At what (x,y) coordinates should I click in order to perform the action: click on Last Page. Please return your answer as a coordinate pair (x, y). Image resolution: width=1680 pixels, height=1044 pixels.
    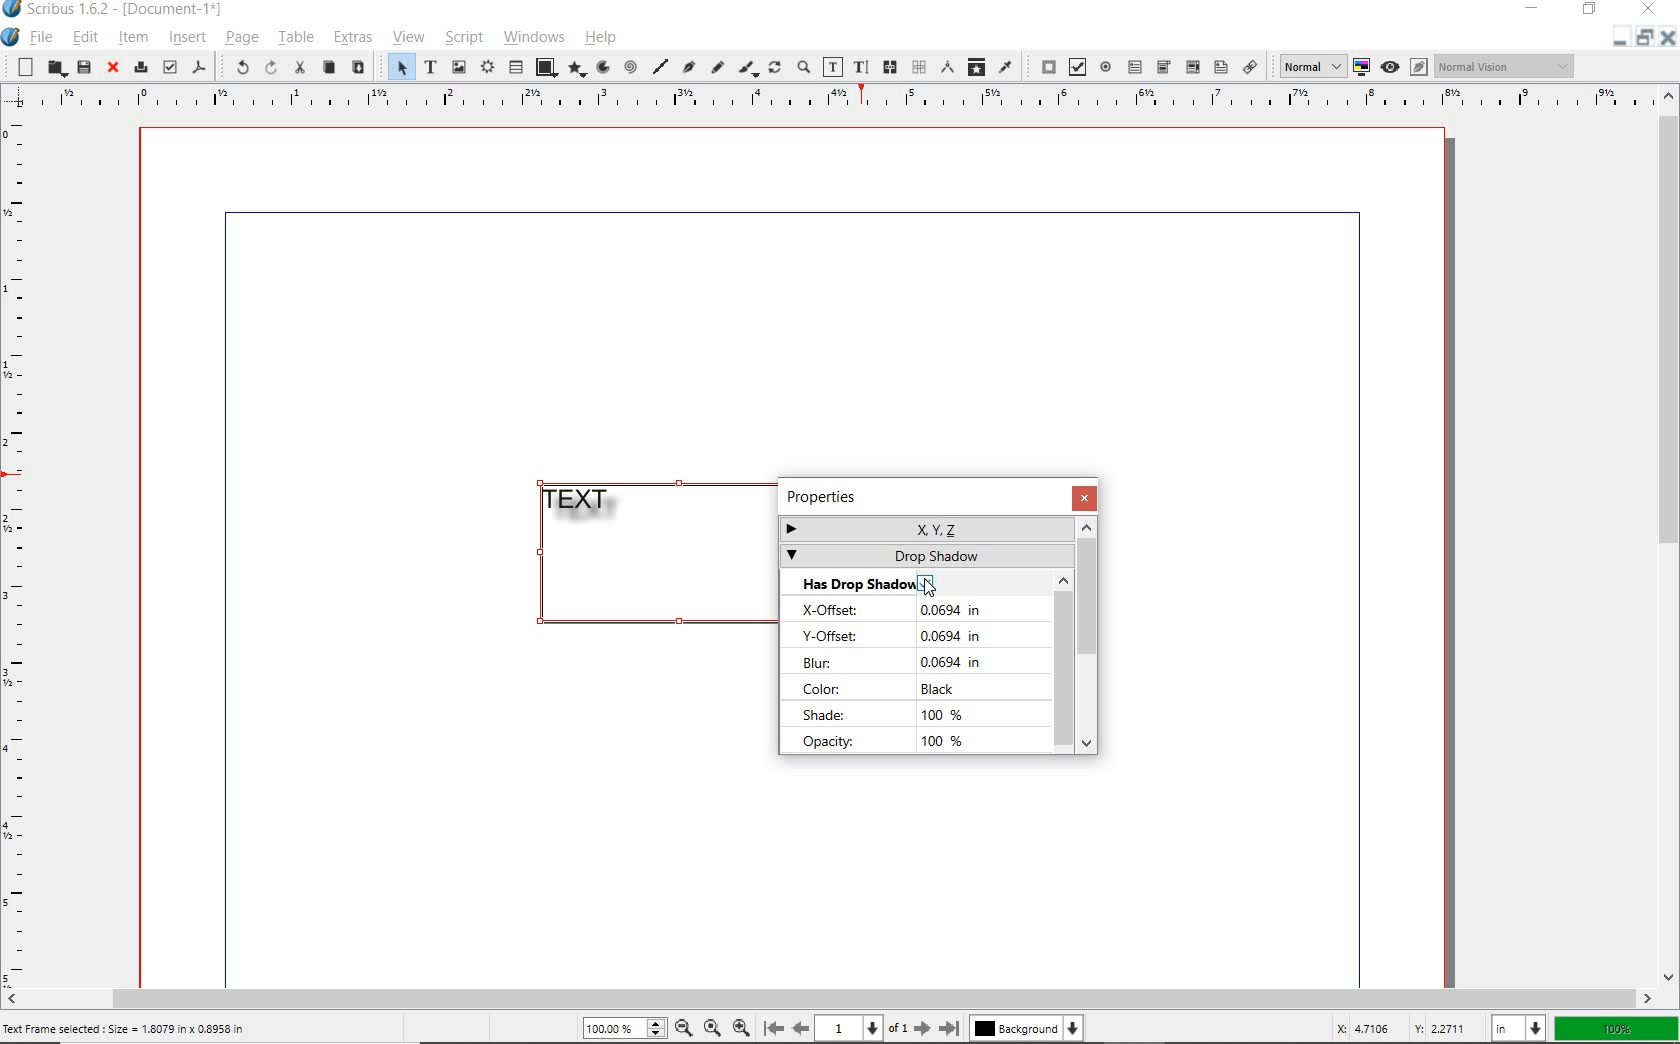
    Looking at the image, I should click on (951, 1028).